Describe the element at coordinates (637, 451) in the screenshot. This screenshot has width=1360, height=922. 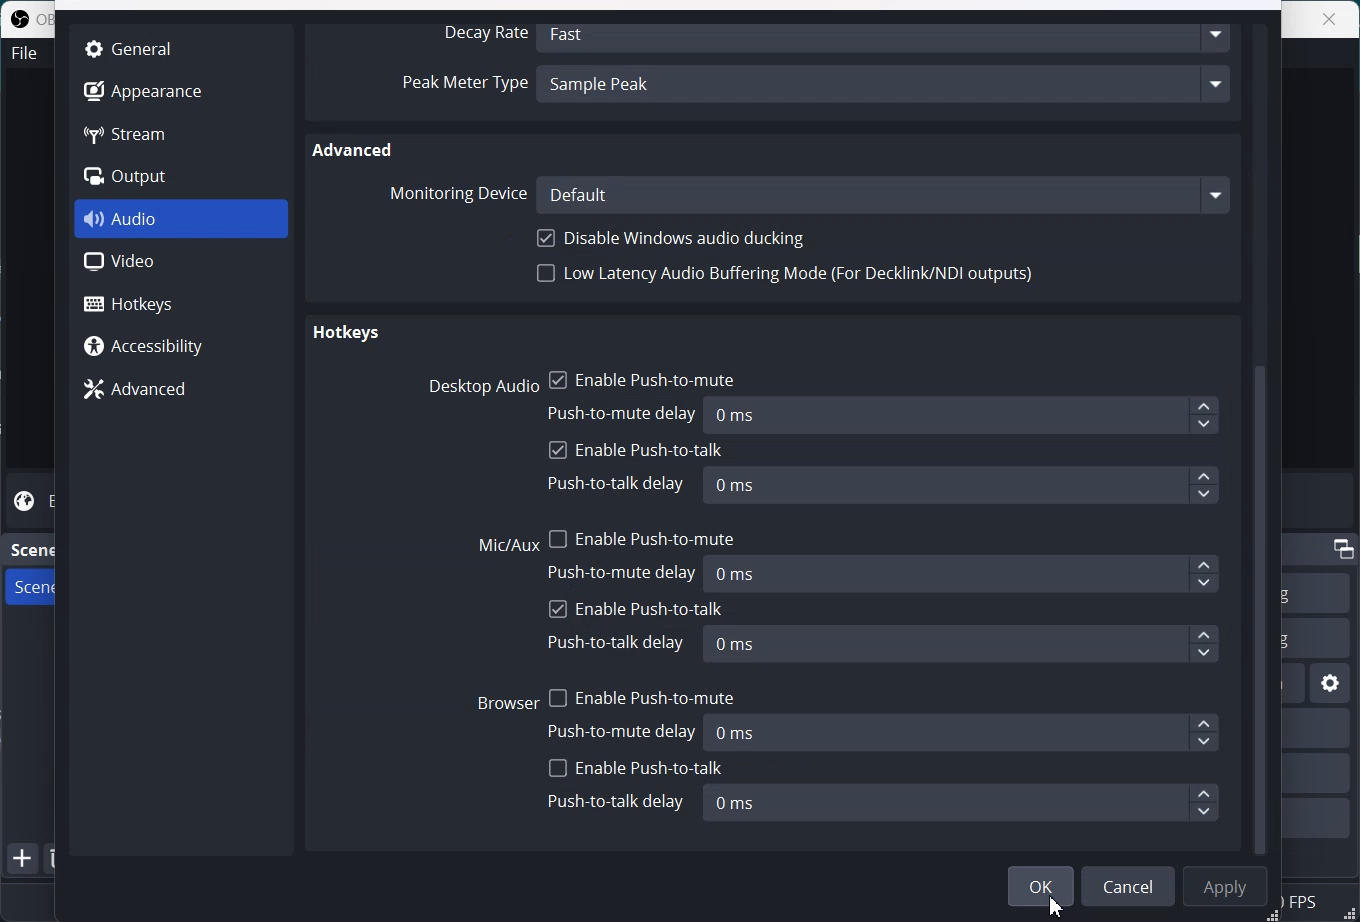
I see `Enable Push to talk` at that location.